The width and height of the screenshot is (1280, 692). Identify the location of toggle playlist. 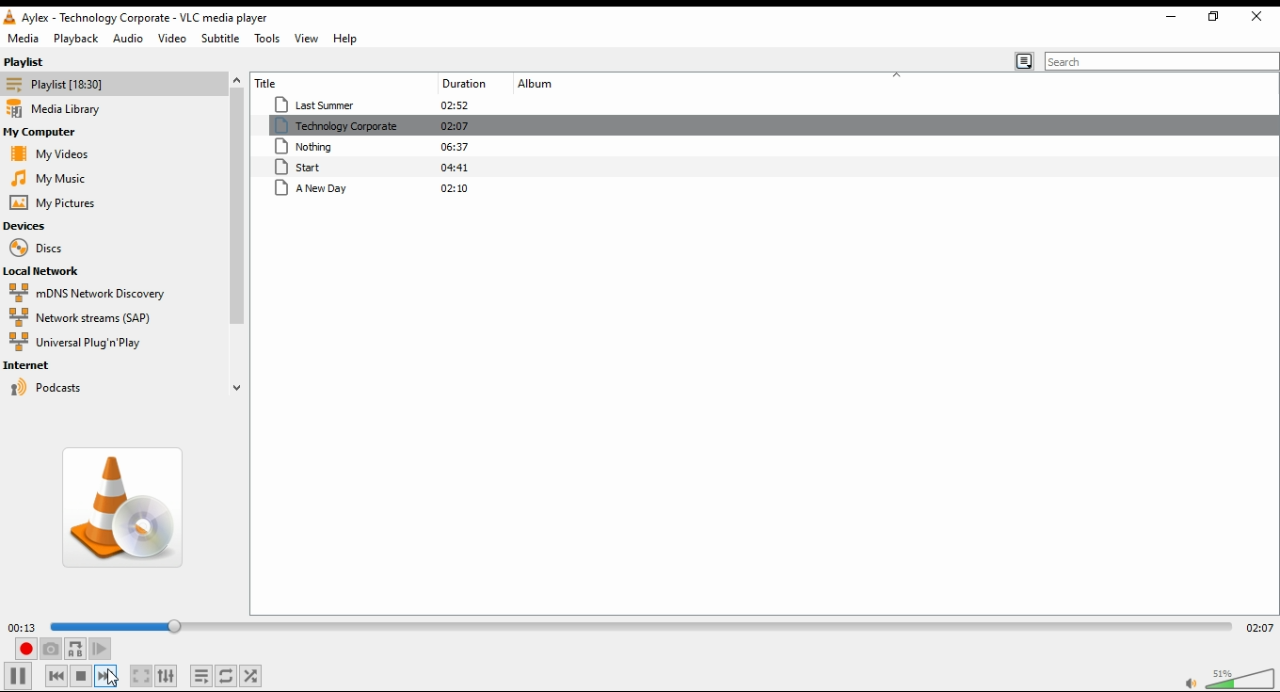
(201, 676).